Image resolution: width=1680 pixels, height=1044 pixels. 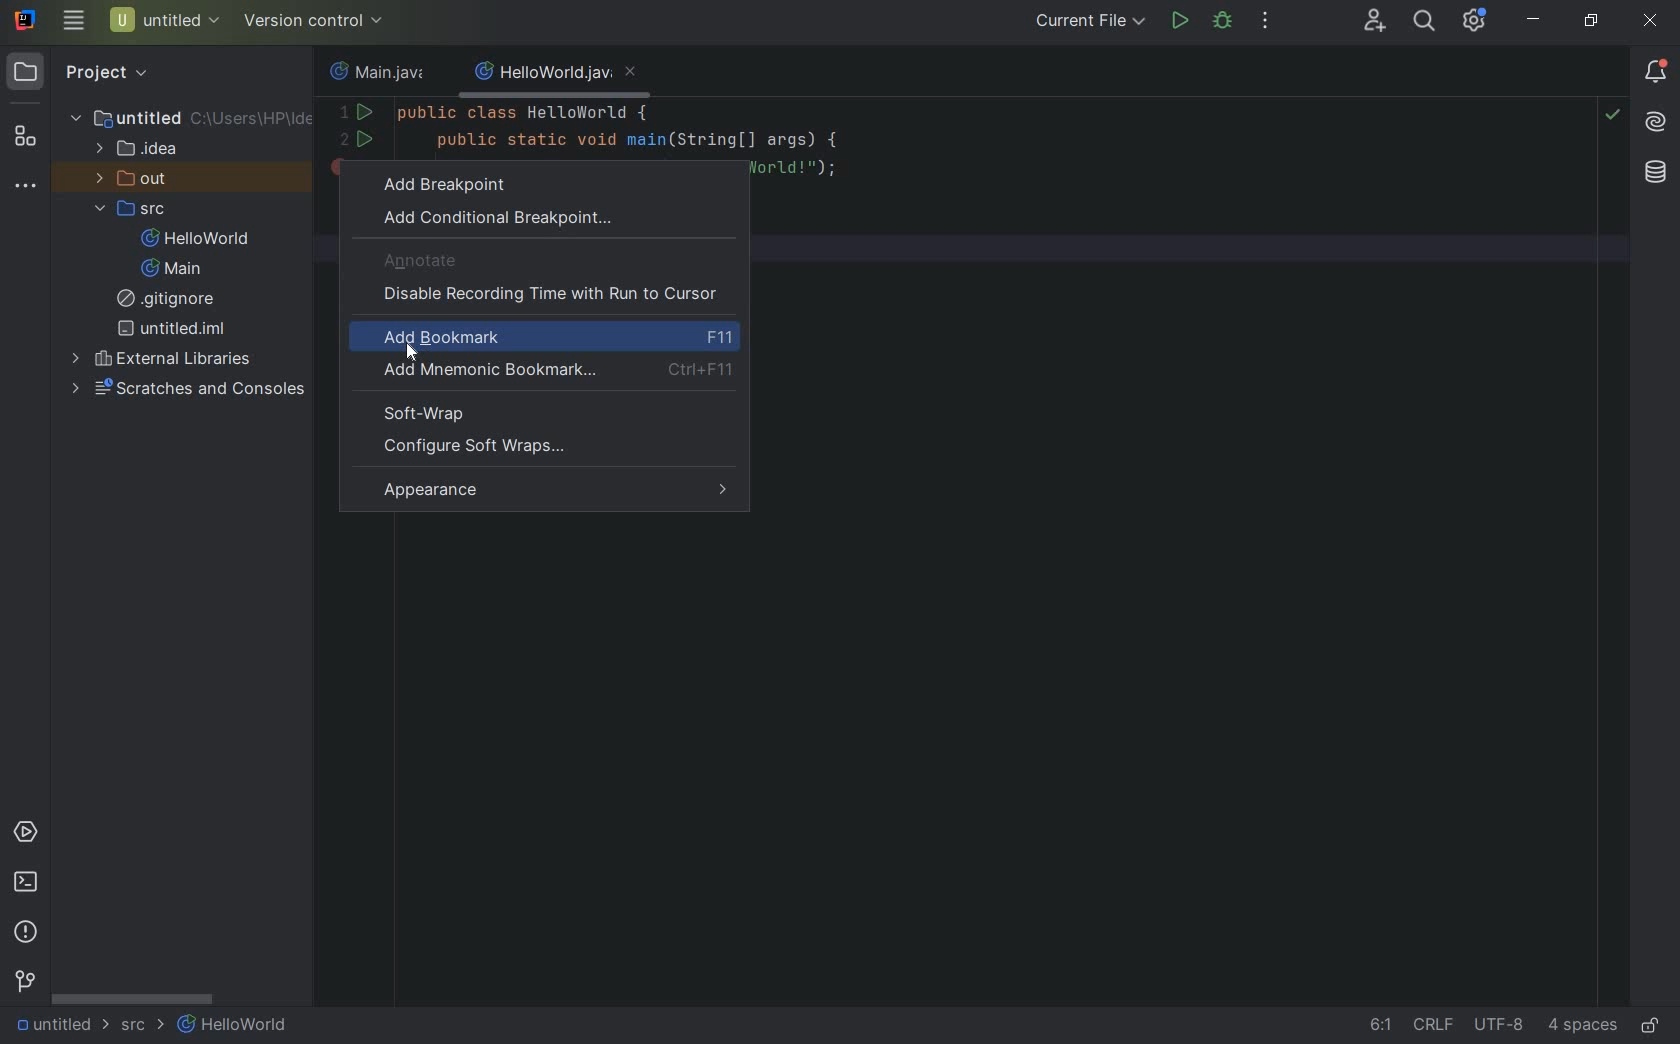 What do you see at coordinates (171, 301) in the screenshot?
I see `gitignore` at bounding box center [171, 301].